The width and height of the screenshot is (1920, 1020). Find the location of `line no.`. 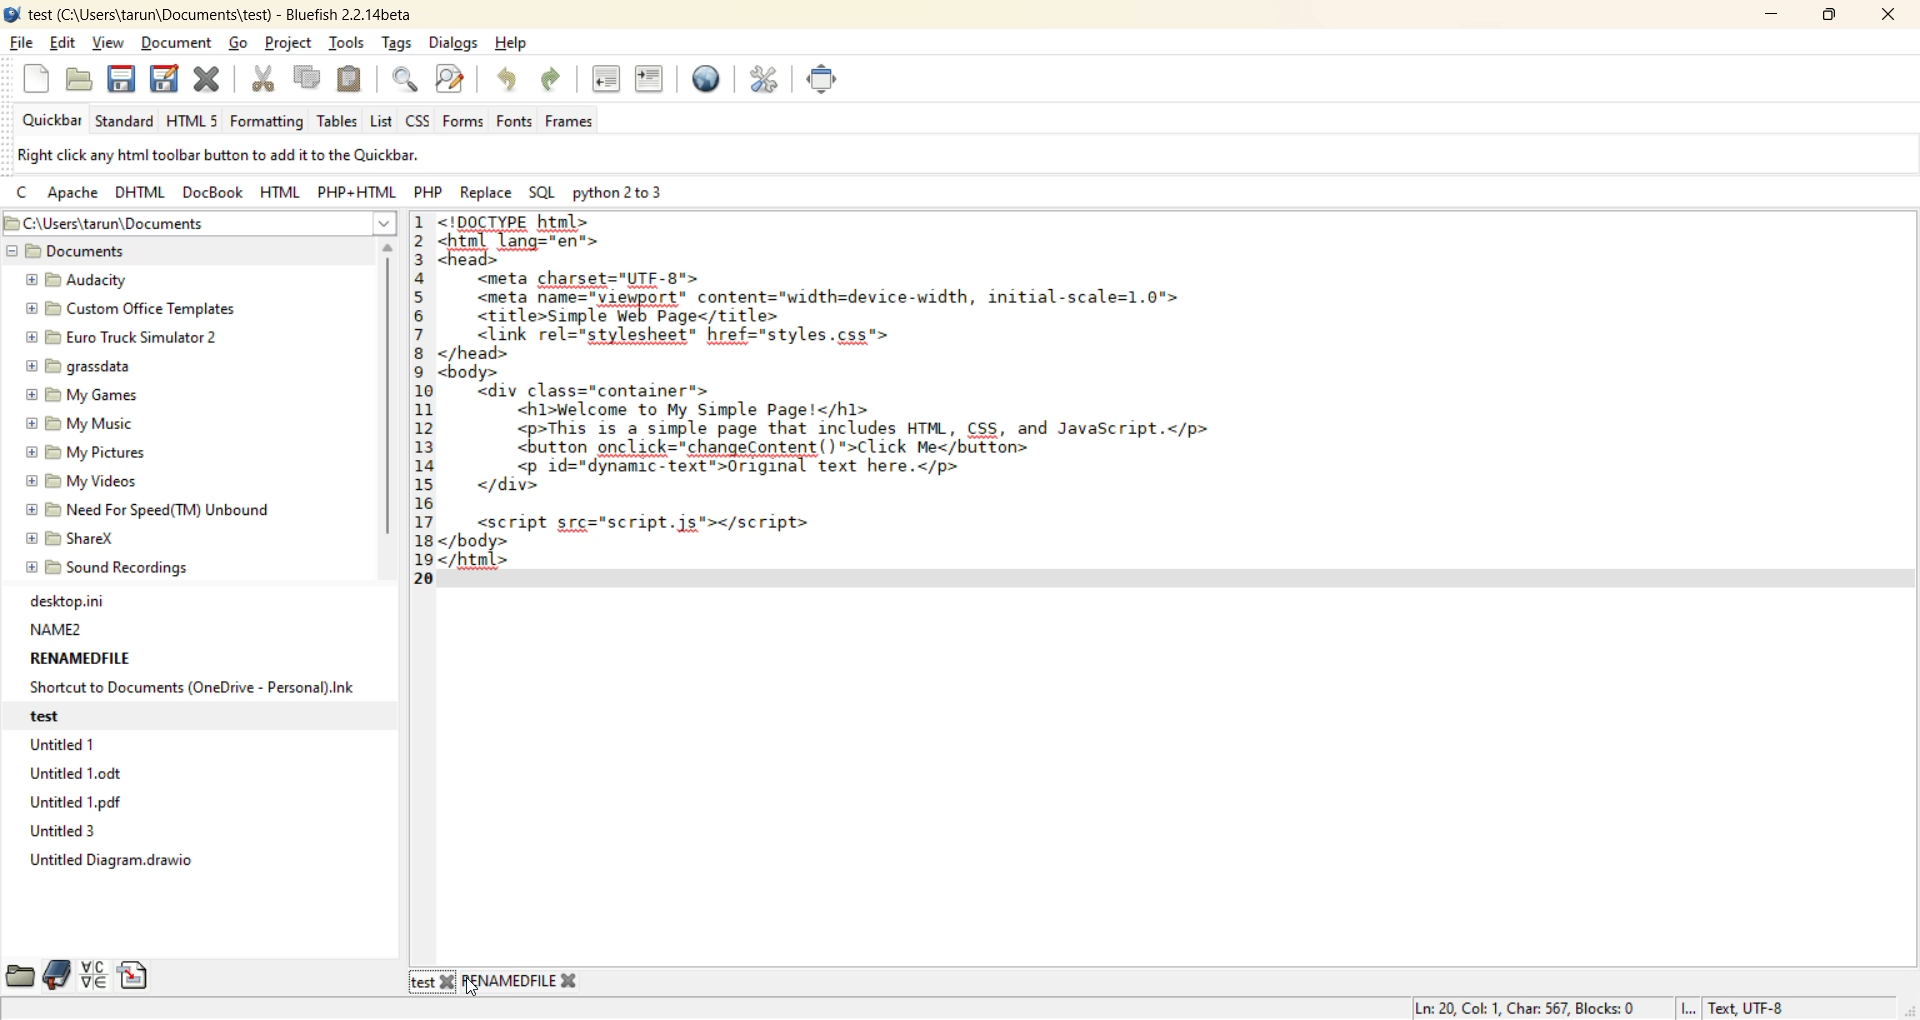

line no. is located at coordinates (421, 412).